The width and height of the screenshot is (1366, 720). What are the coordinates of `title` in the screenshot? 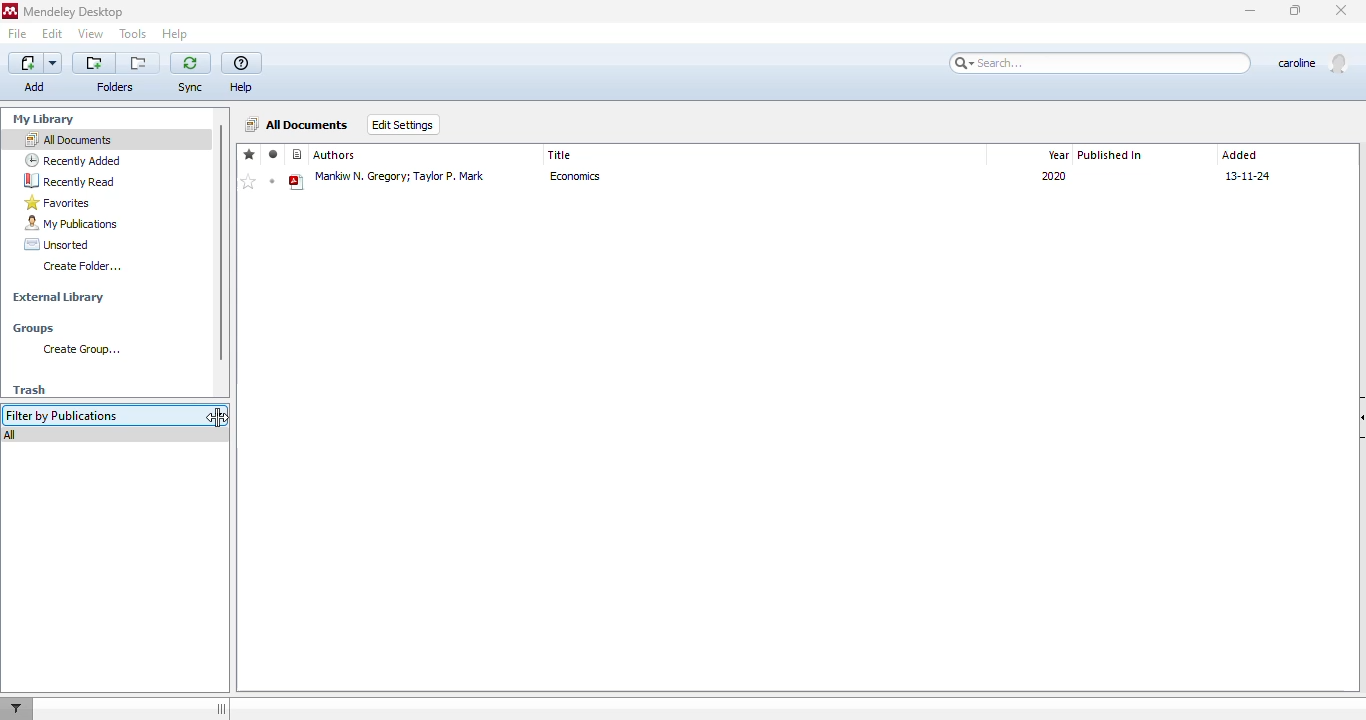 It's located at (560, 155).